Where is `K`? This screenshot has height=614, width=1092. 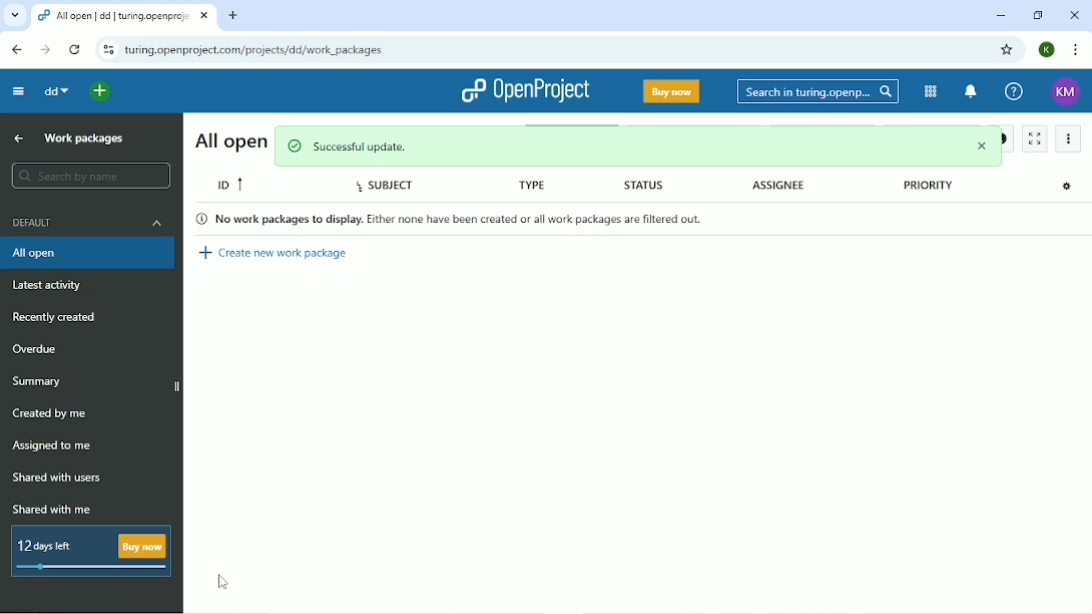 K is located at coordinates (1048, 49).